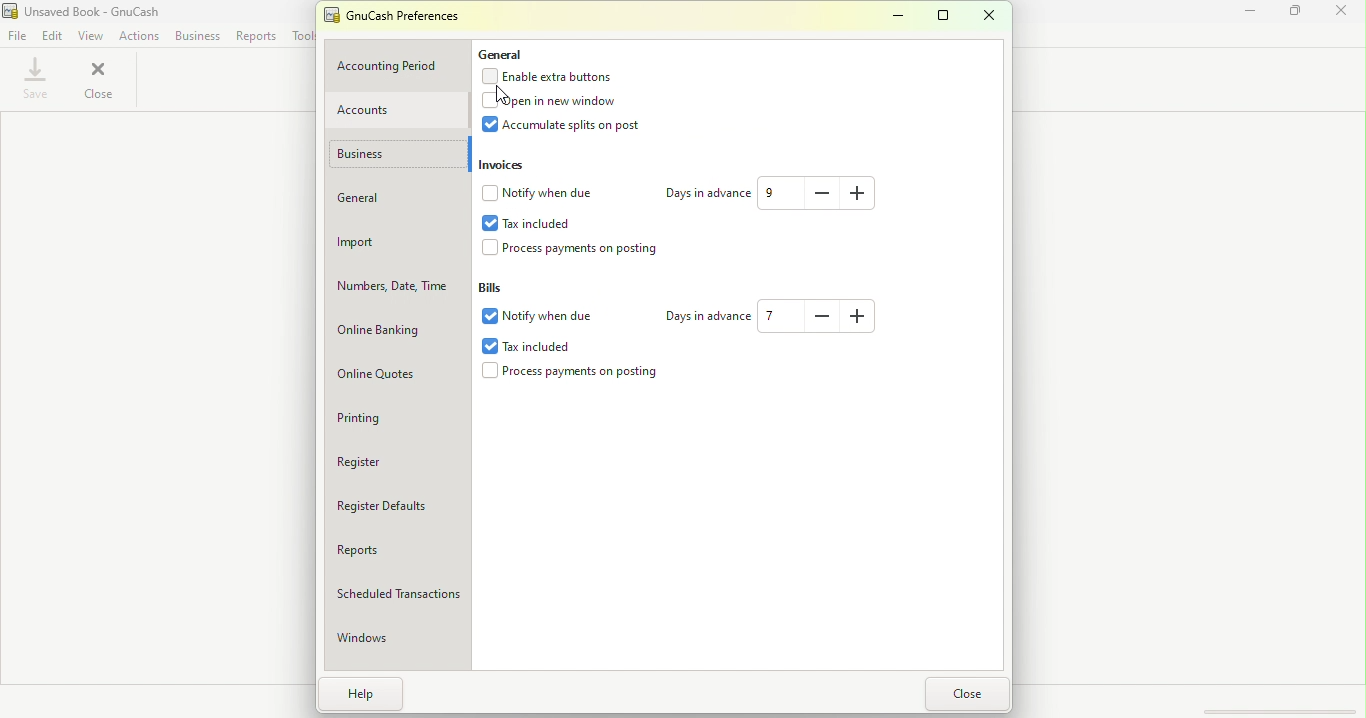 Image resolution: width=1366 pixels, height=718 pixels. Describe the element at coordinates (960, 700) in the screenshot. I see `Close` at that location.